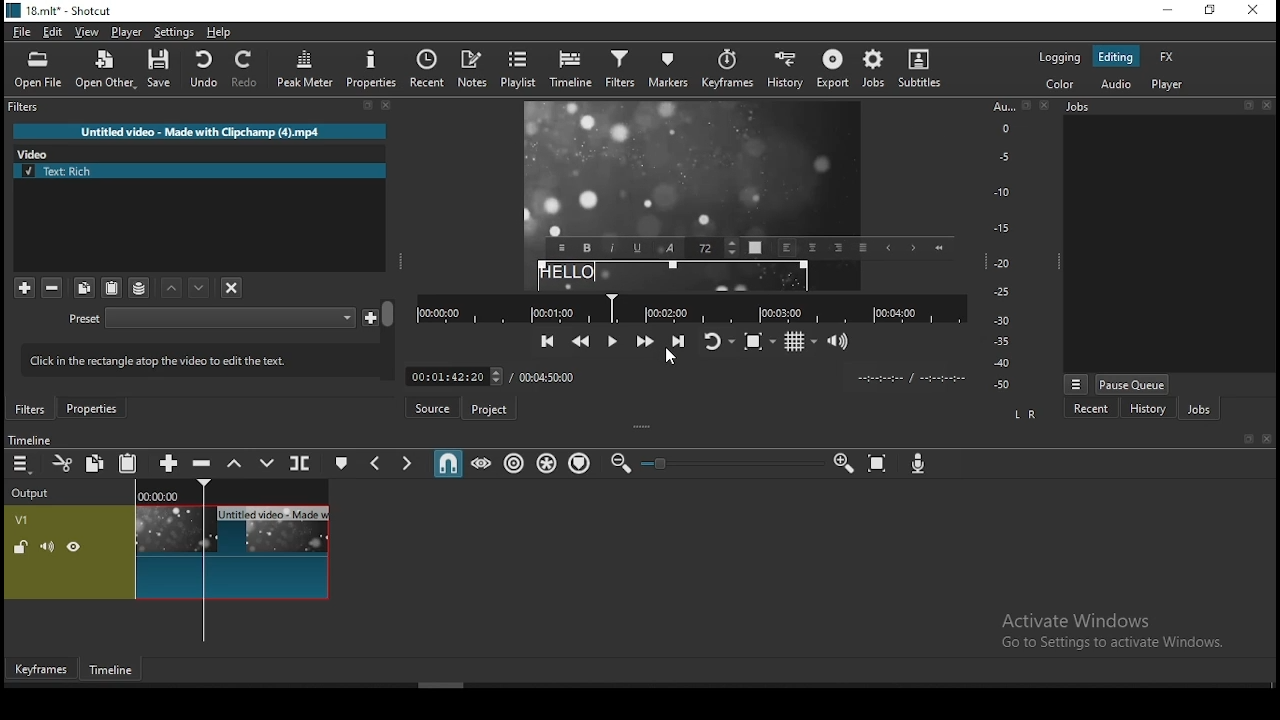 This screenshot has width=1280, height=720. Describe the element at coordinates (204, 464) in the screenshot. I see `ripple delete` at that location.